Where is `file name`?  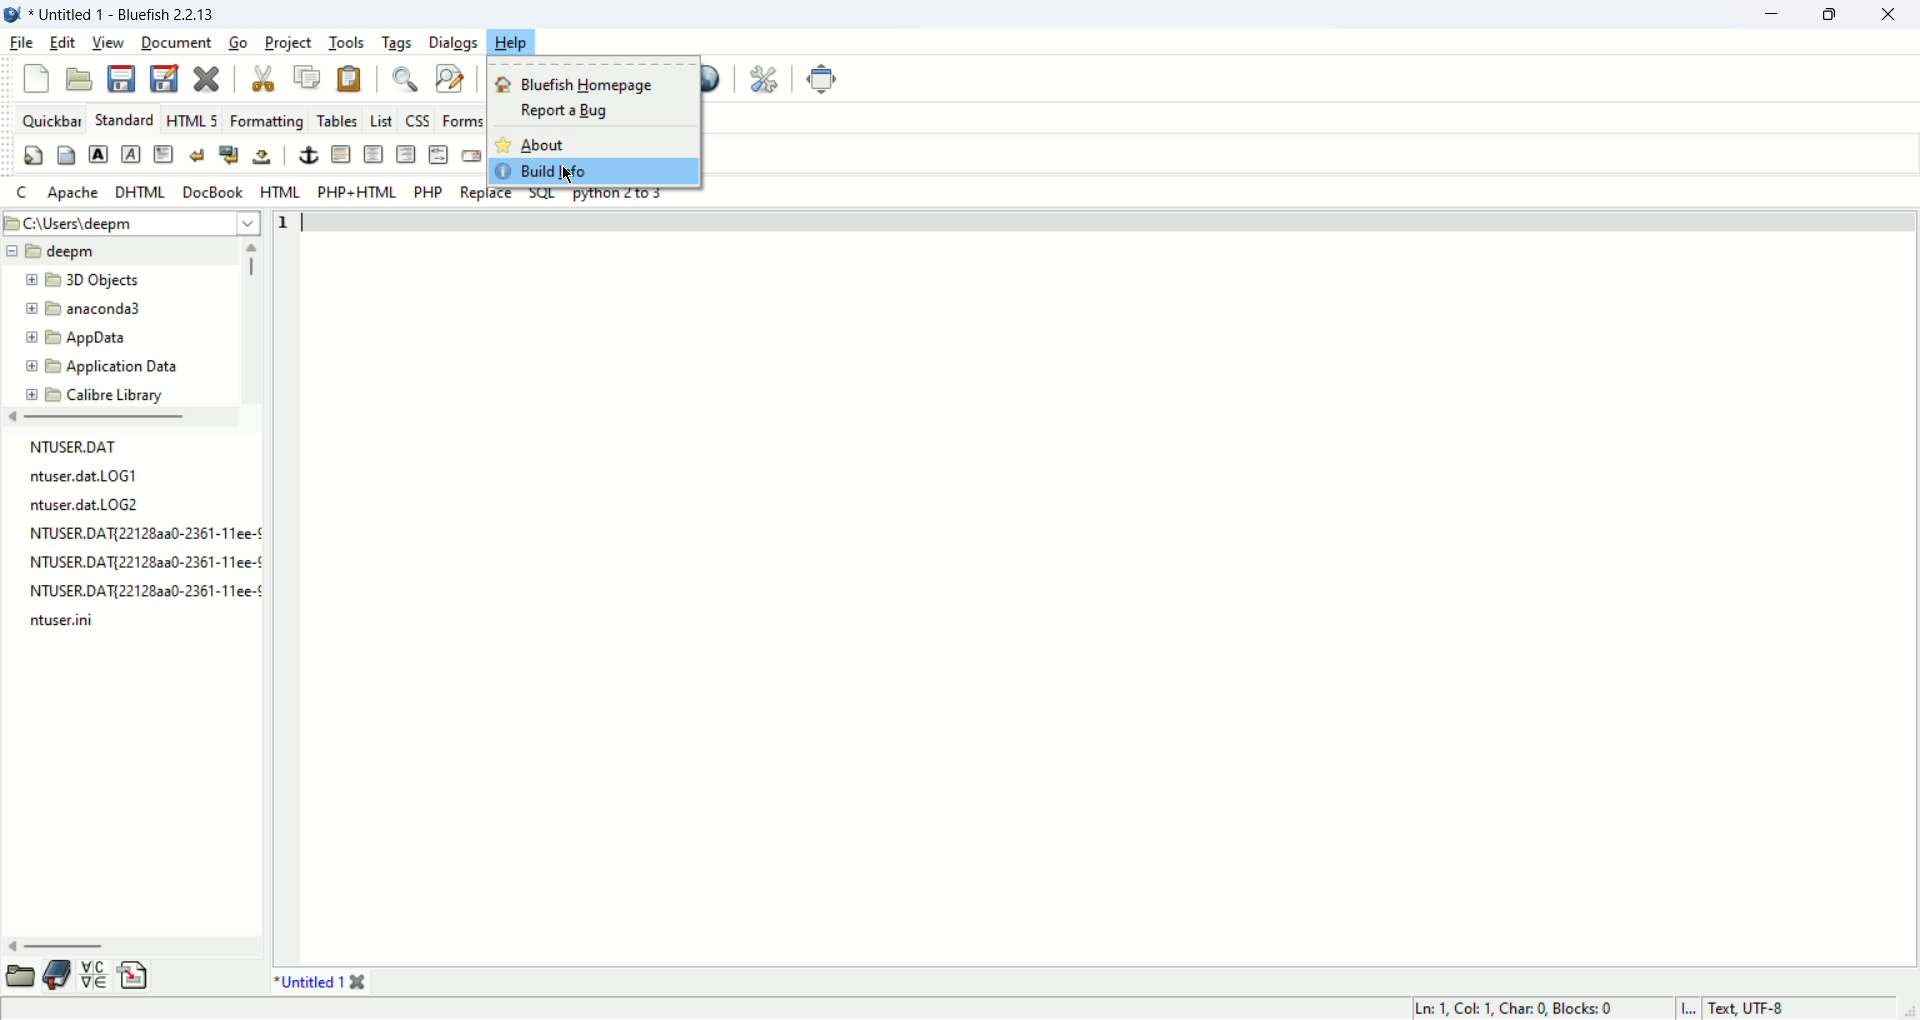
file name is located at coordinates (145, 562).